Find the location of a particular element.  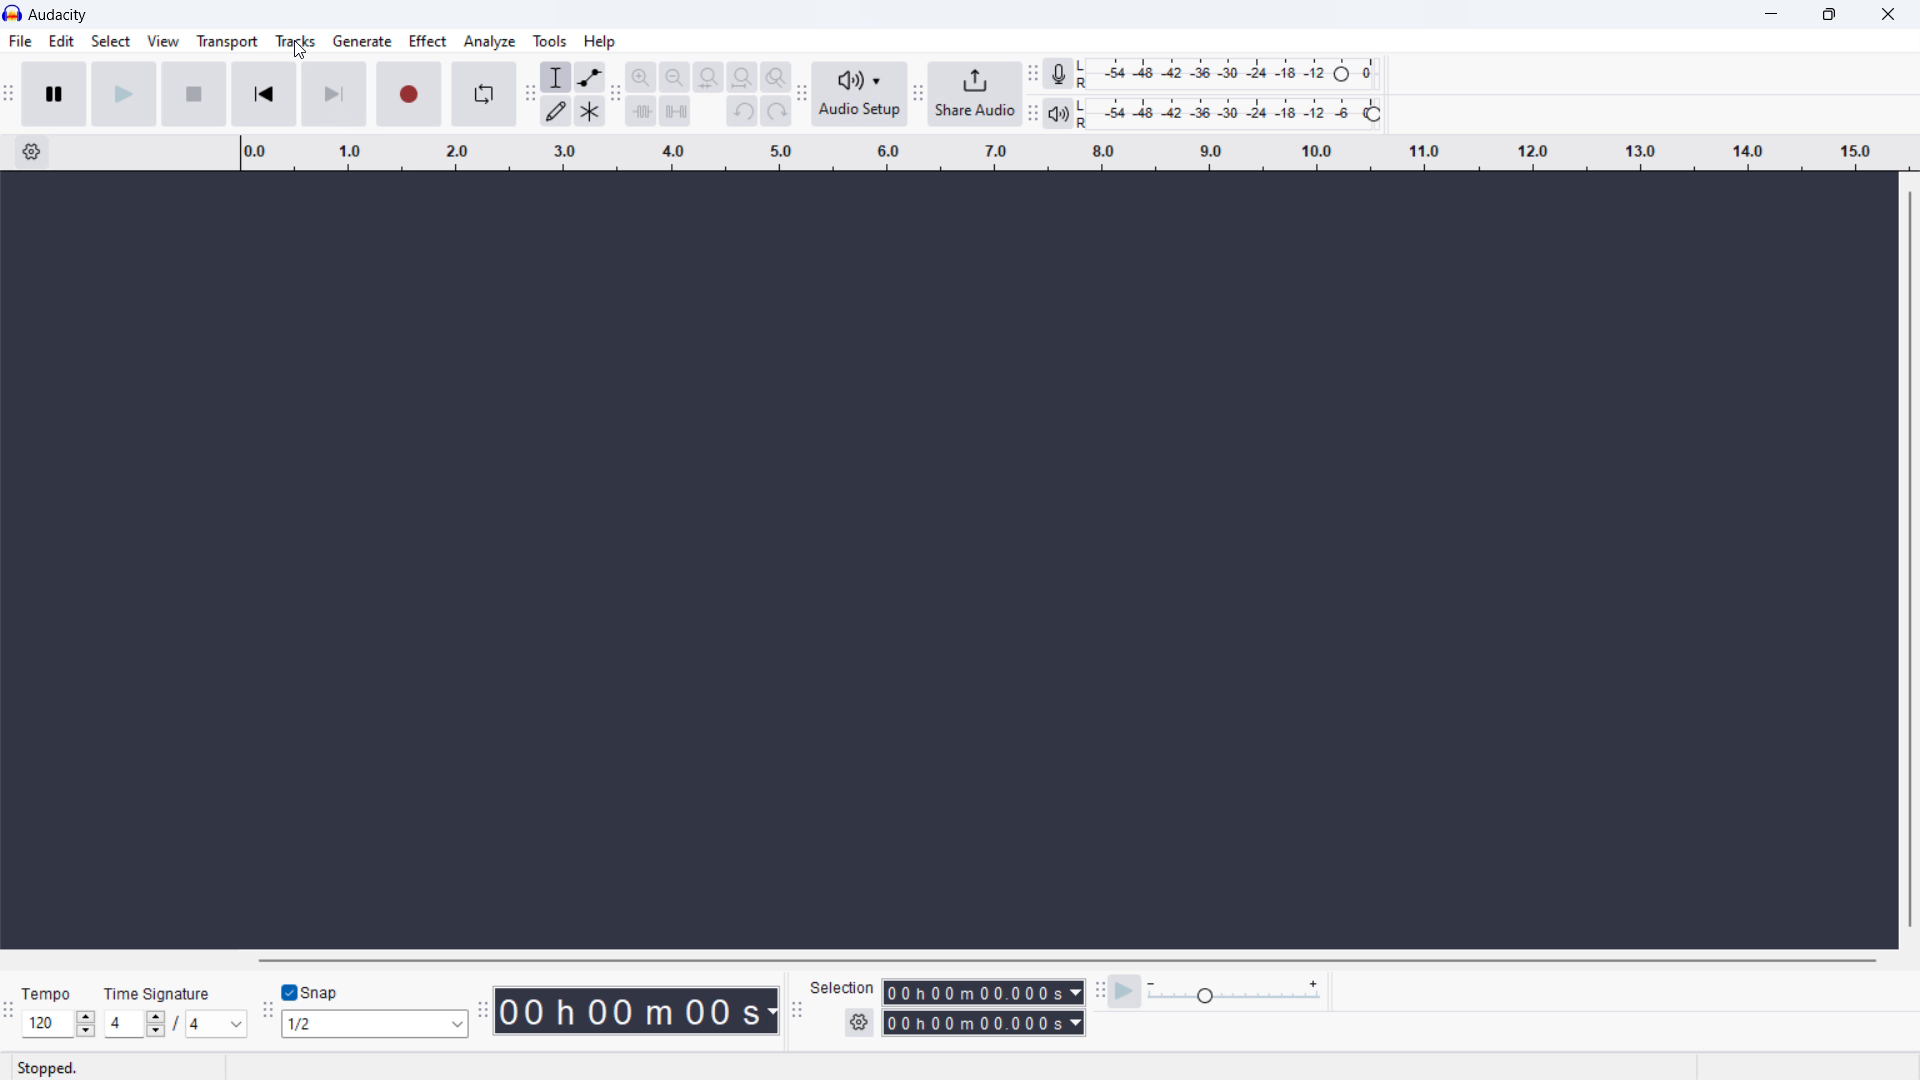

snapping toolbar is located at coordinates (265, 1007).